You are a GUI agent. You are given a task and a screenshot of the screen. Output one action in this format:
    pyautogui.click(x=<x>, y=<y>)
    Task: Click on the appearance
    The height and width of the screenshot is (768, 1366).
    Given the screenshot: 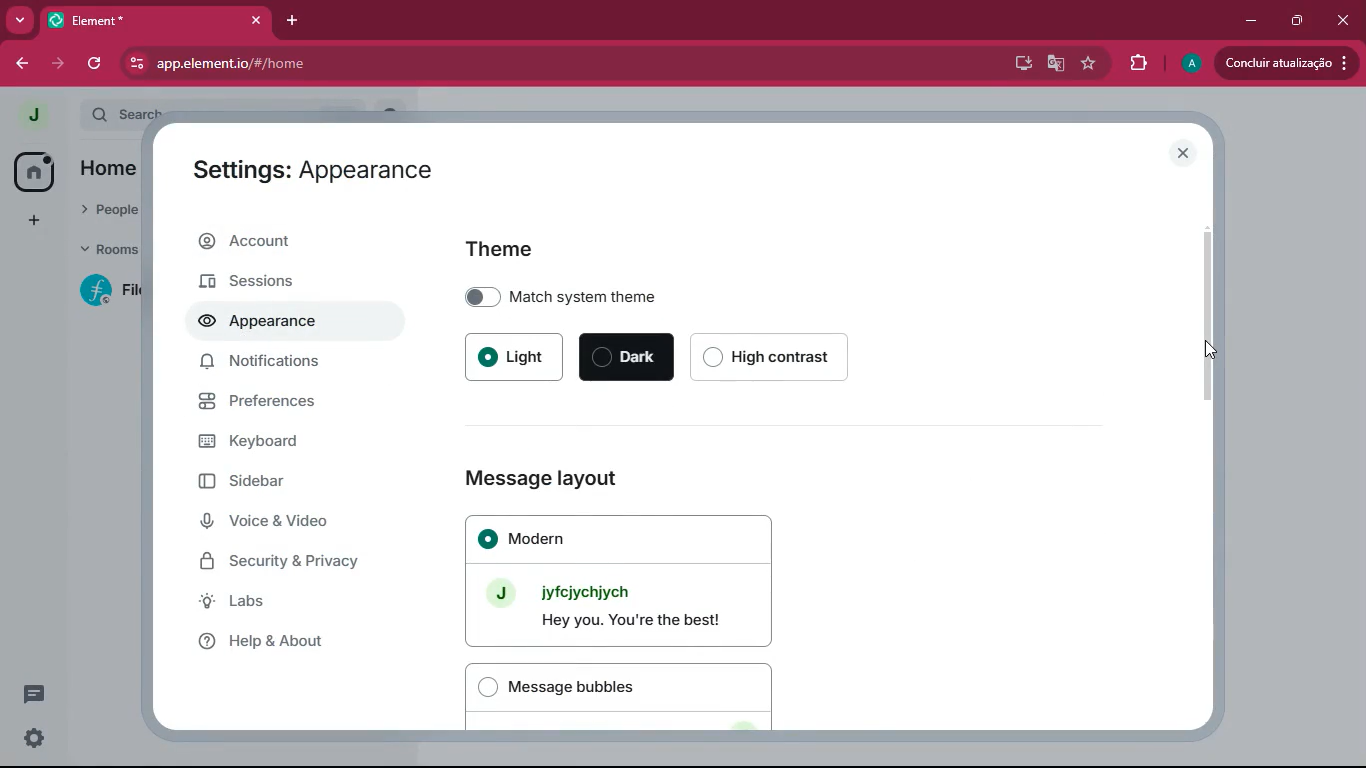 What is the action you would take?
    pyautogui.click(x=269, y=323)
    